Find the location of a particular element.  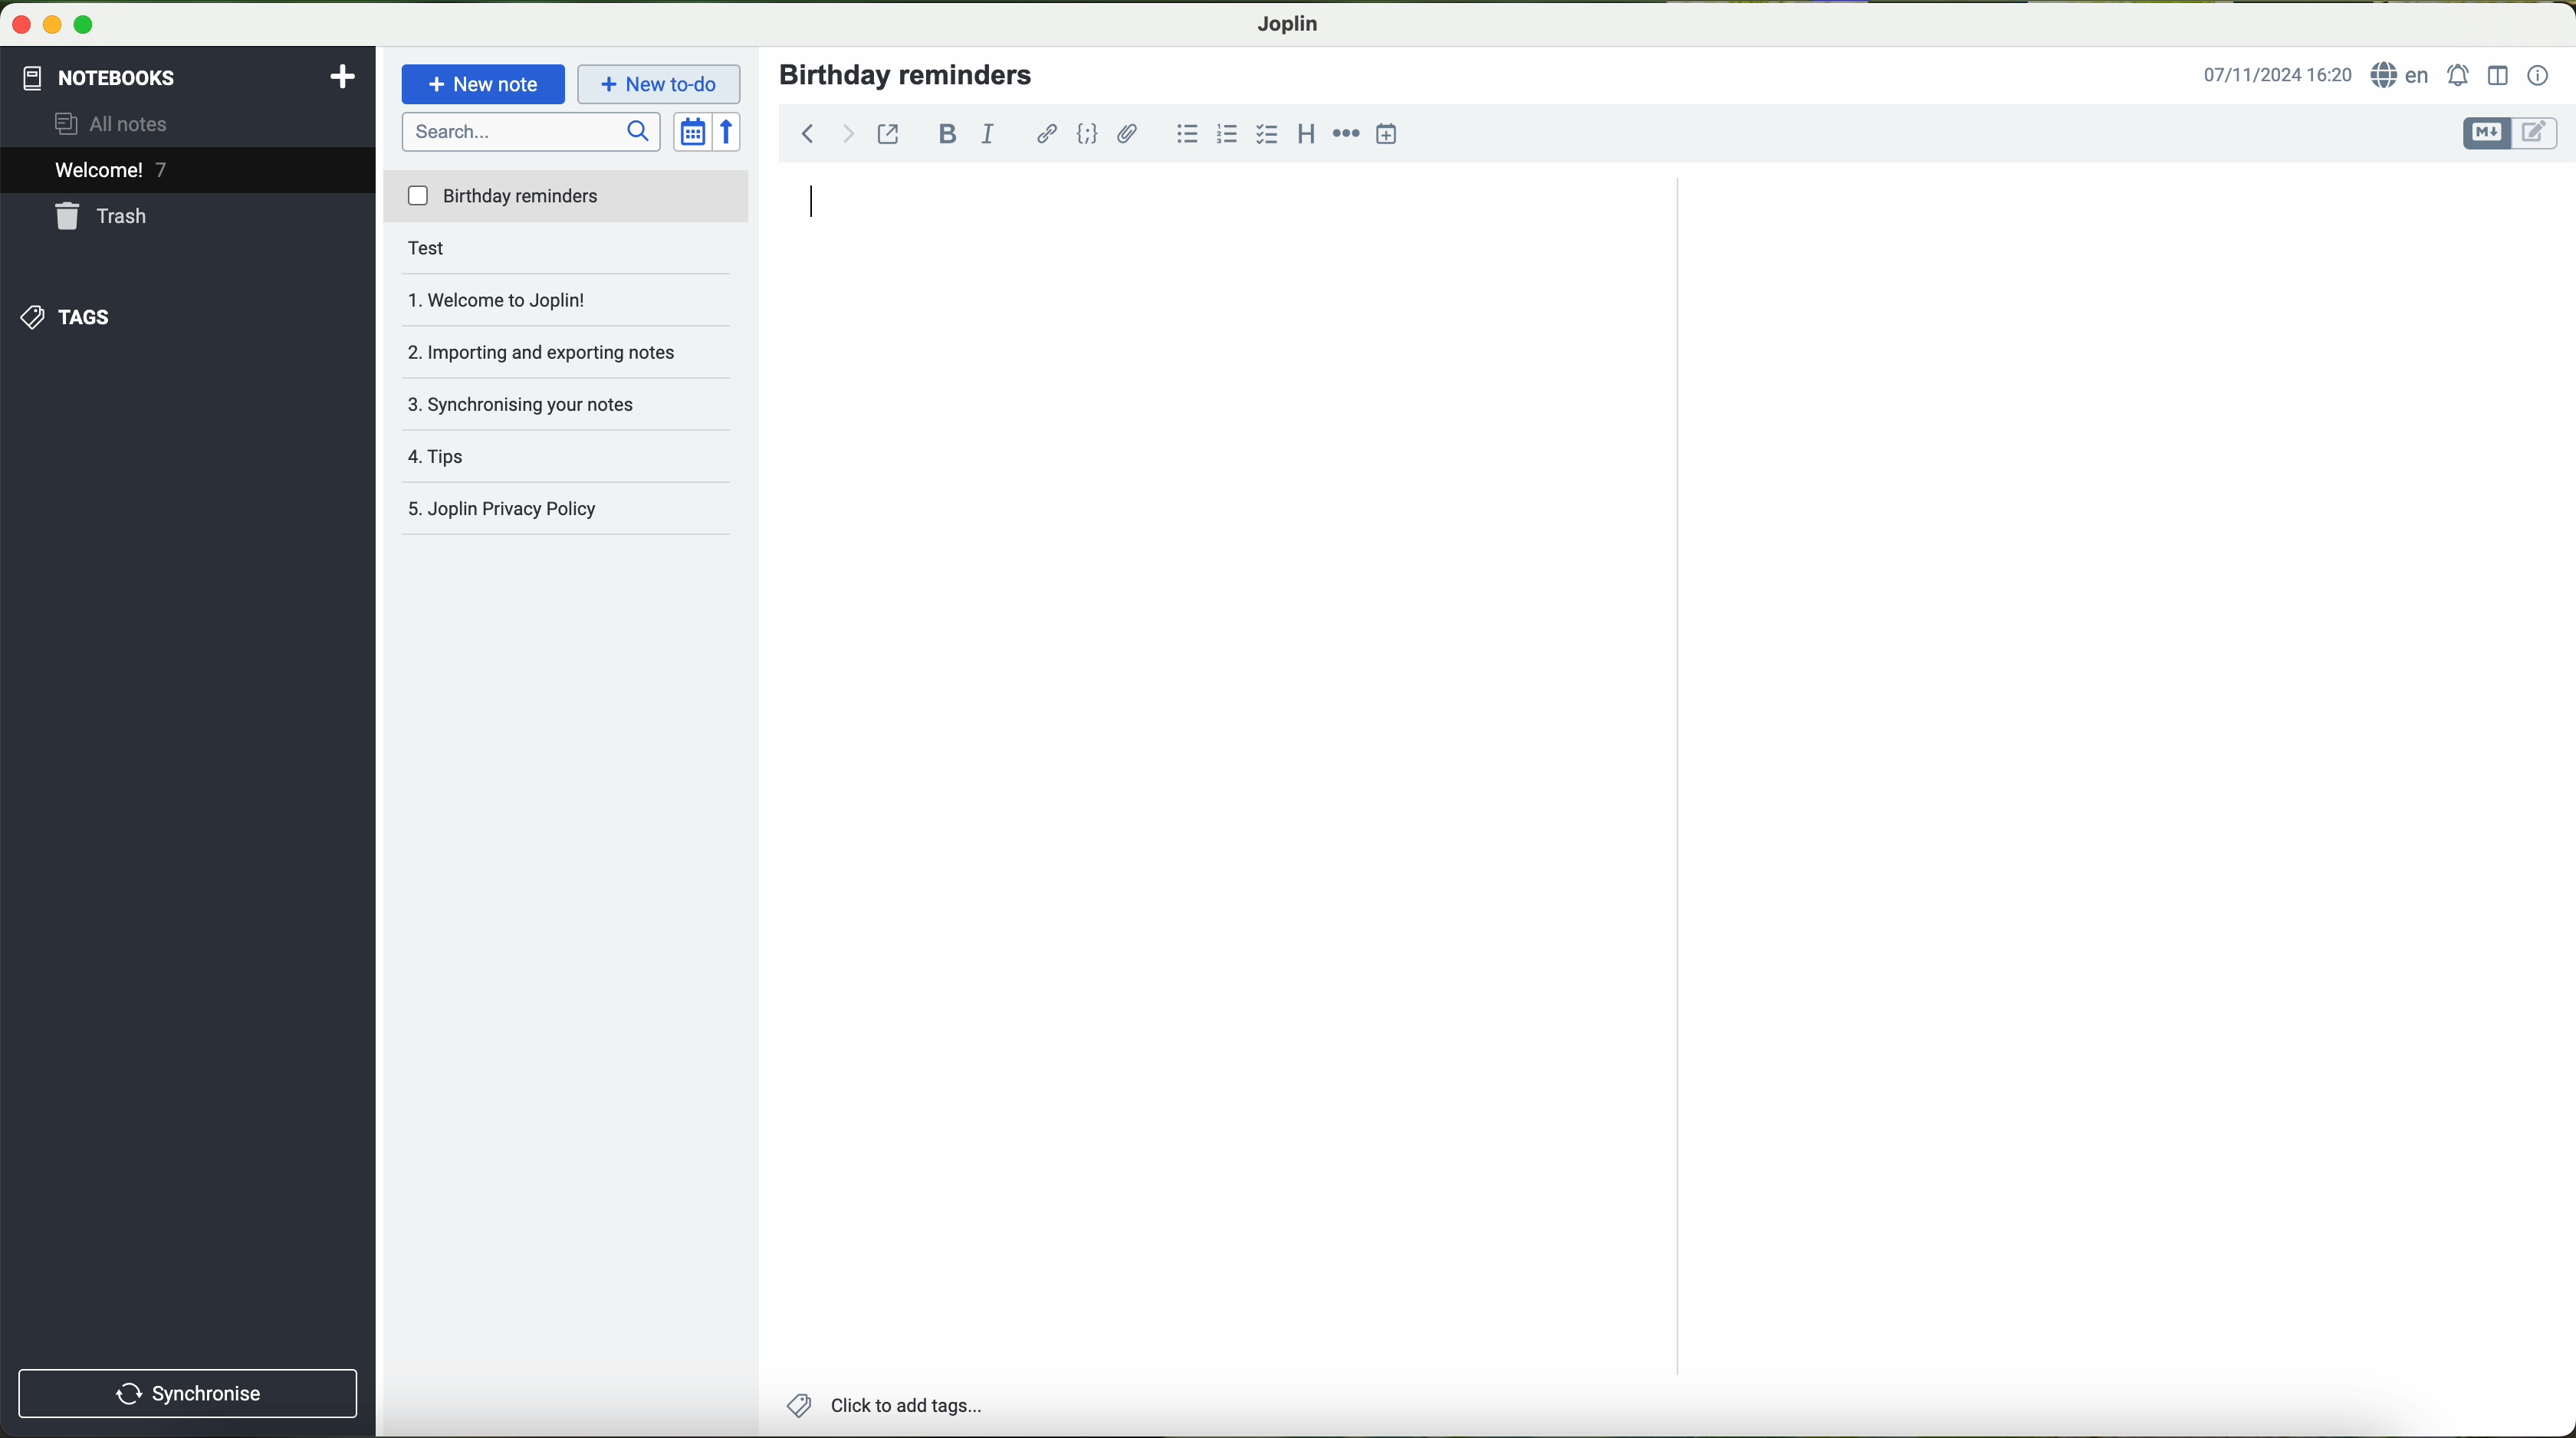

reverse sort order is located at coordinates (729, 130).